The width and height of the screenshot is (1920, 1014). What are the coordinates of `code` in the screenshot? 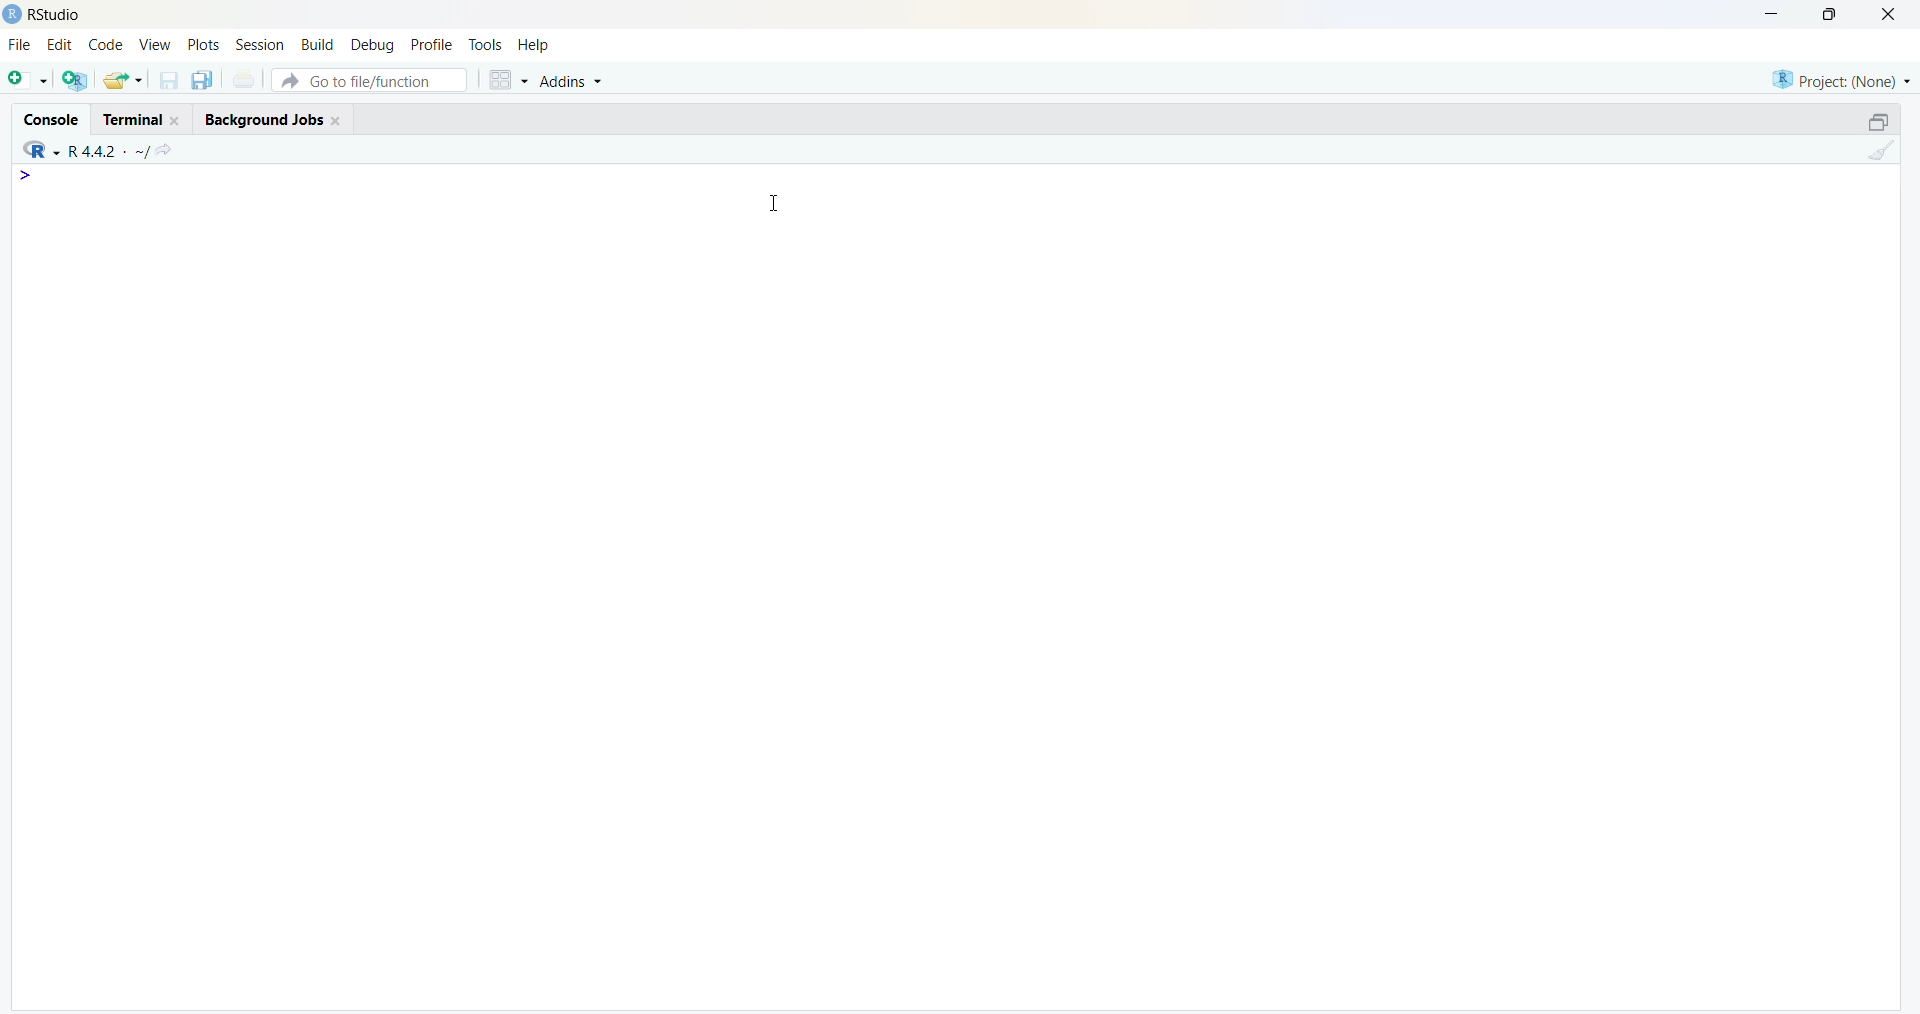 It's located at (105, 44).